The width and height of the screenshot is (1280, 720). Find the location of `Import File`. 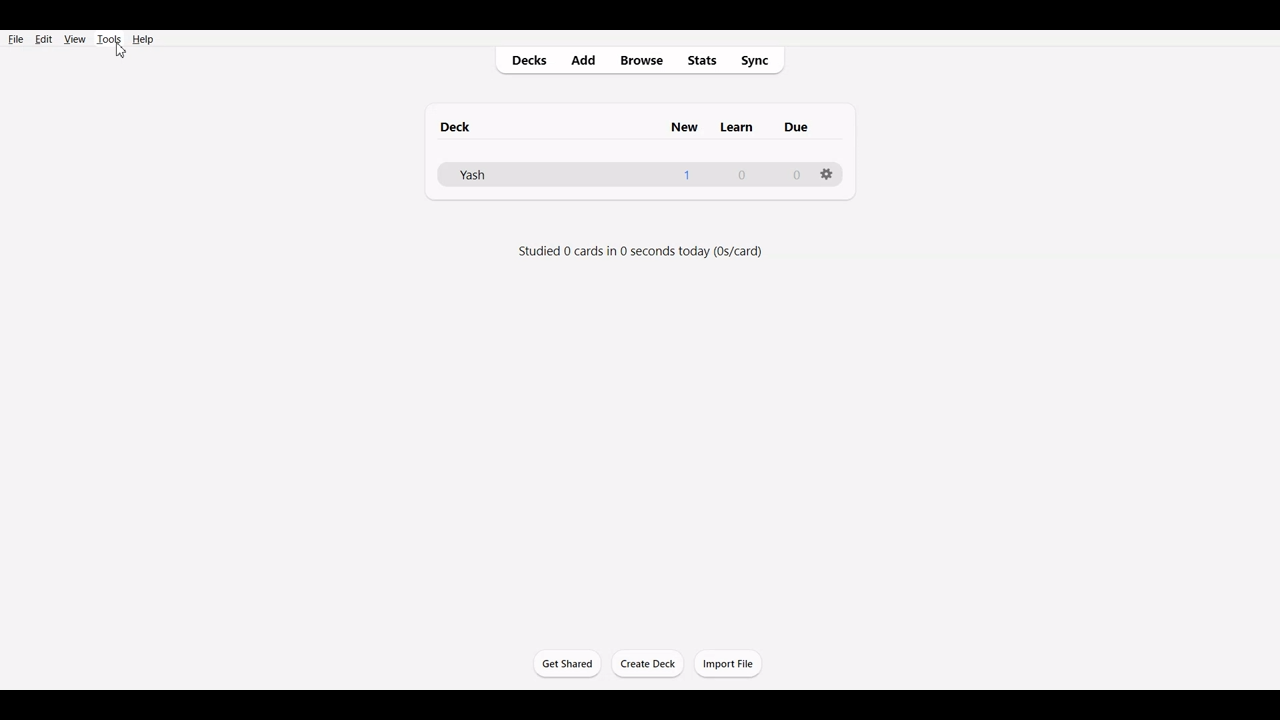

Import File is located at coordinates (729, 663).